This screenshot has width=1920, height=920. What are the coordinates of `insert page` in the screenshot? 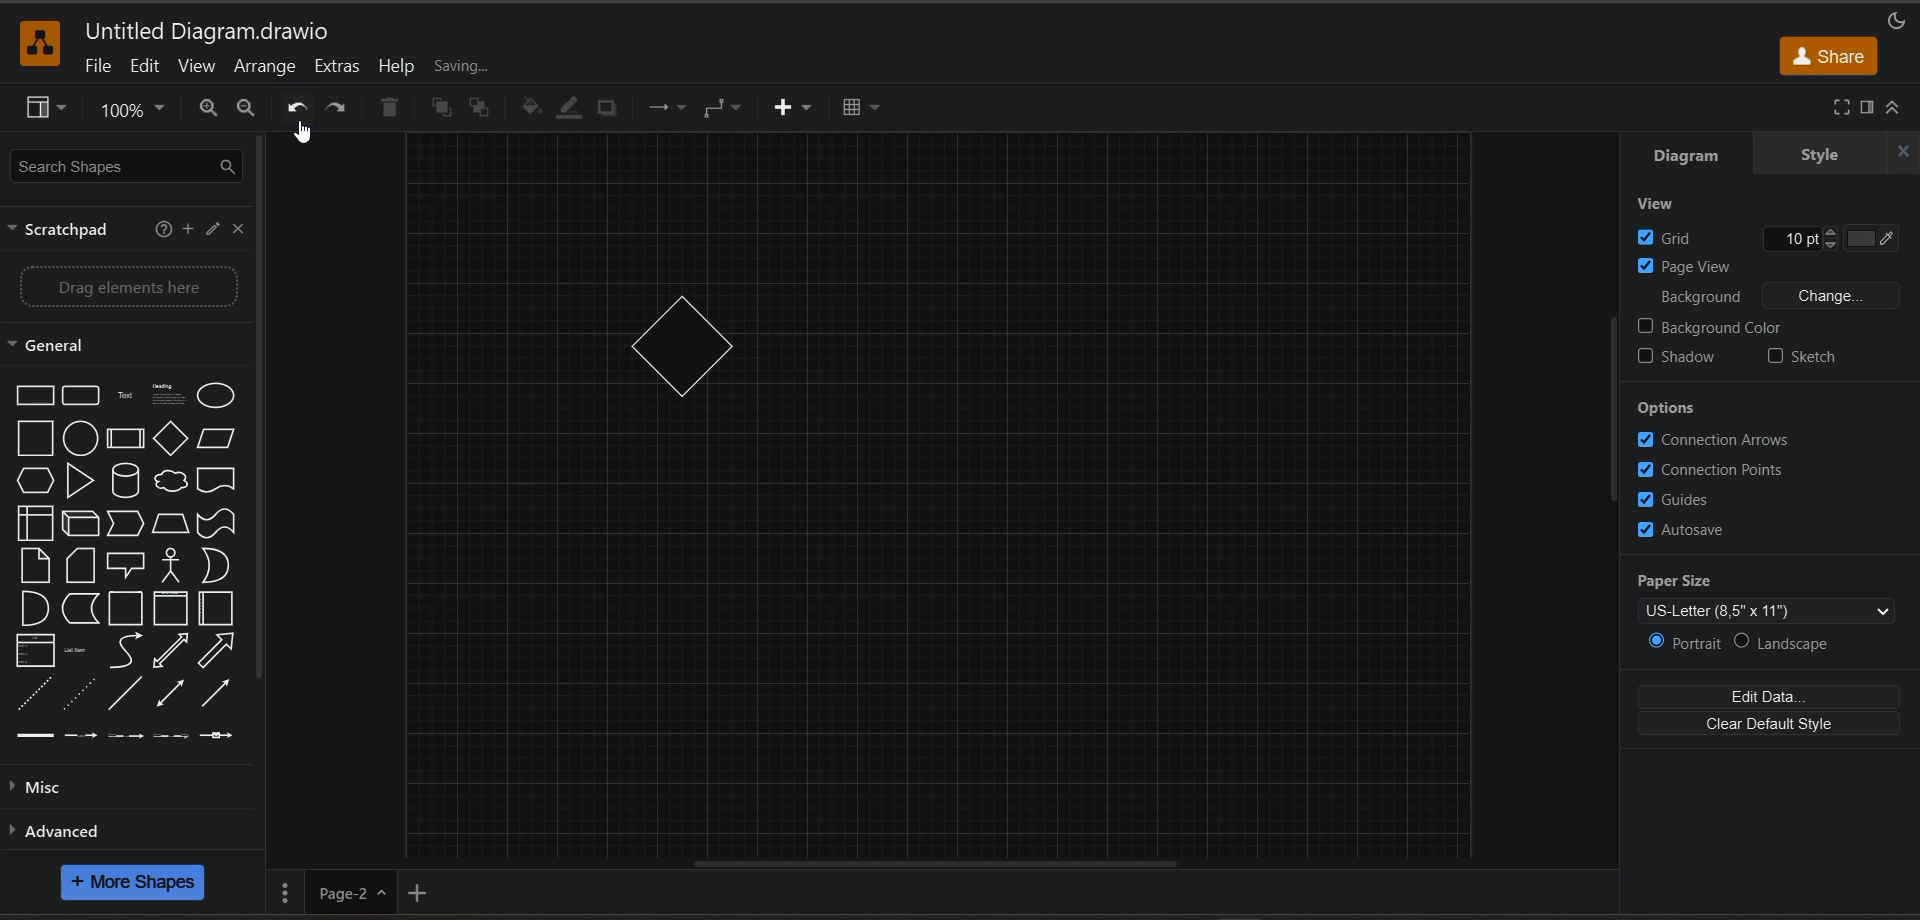 It's located at (421, 893).